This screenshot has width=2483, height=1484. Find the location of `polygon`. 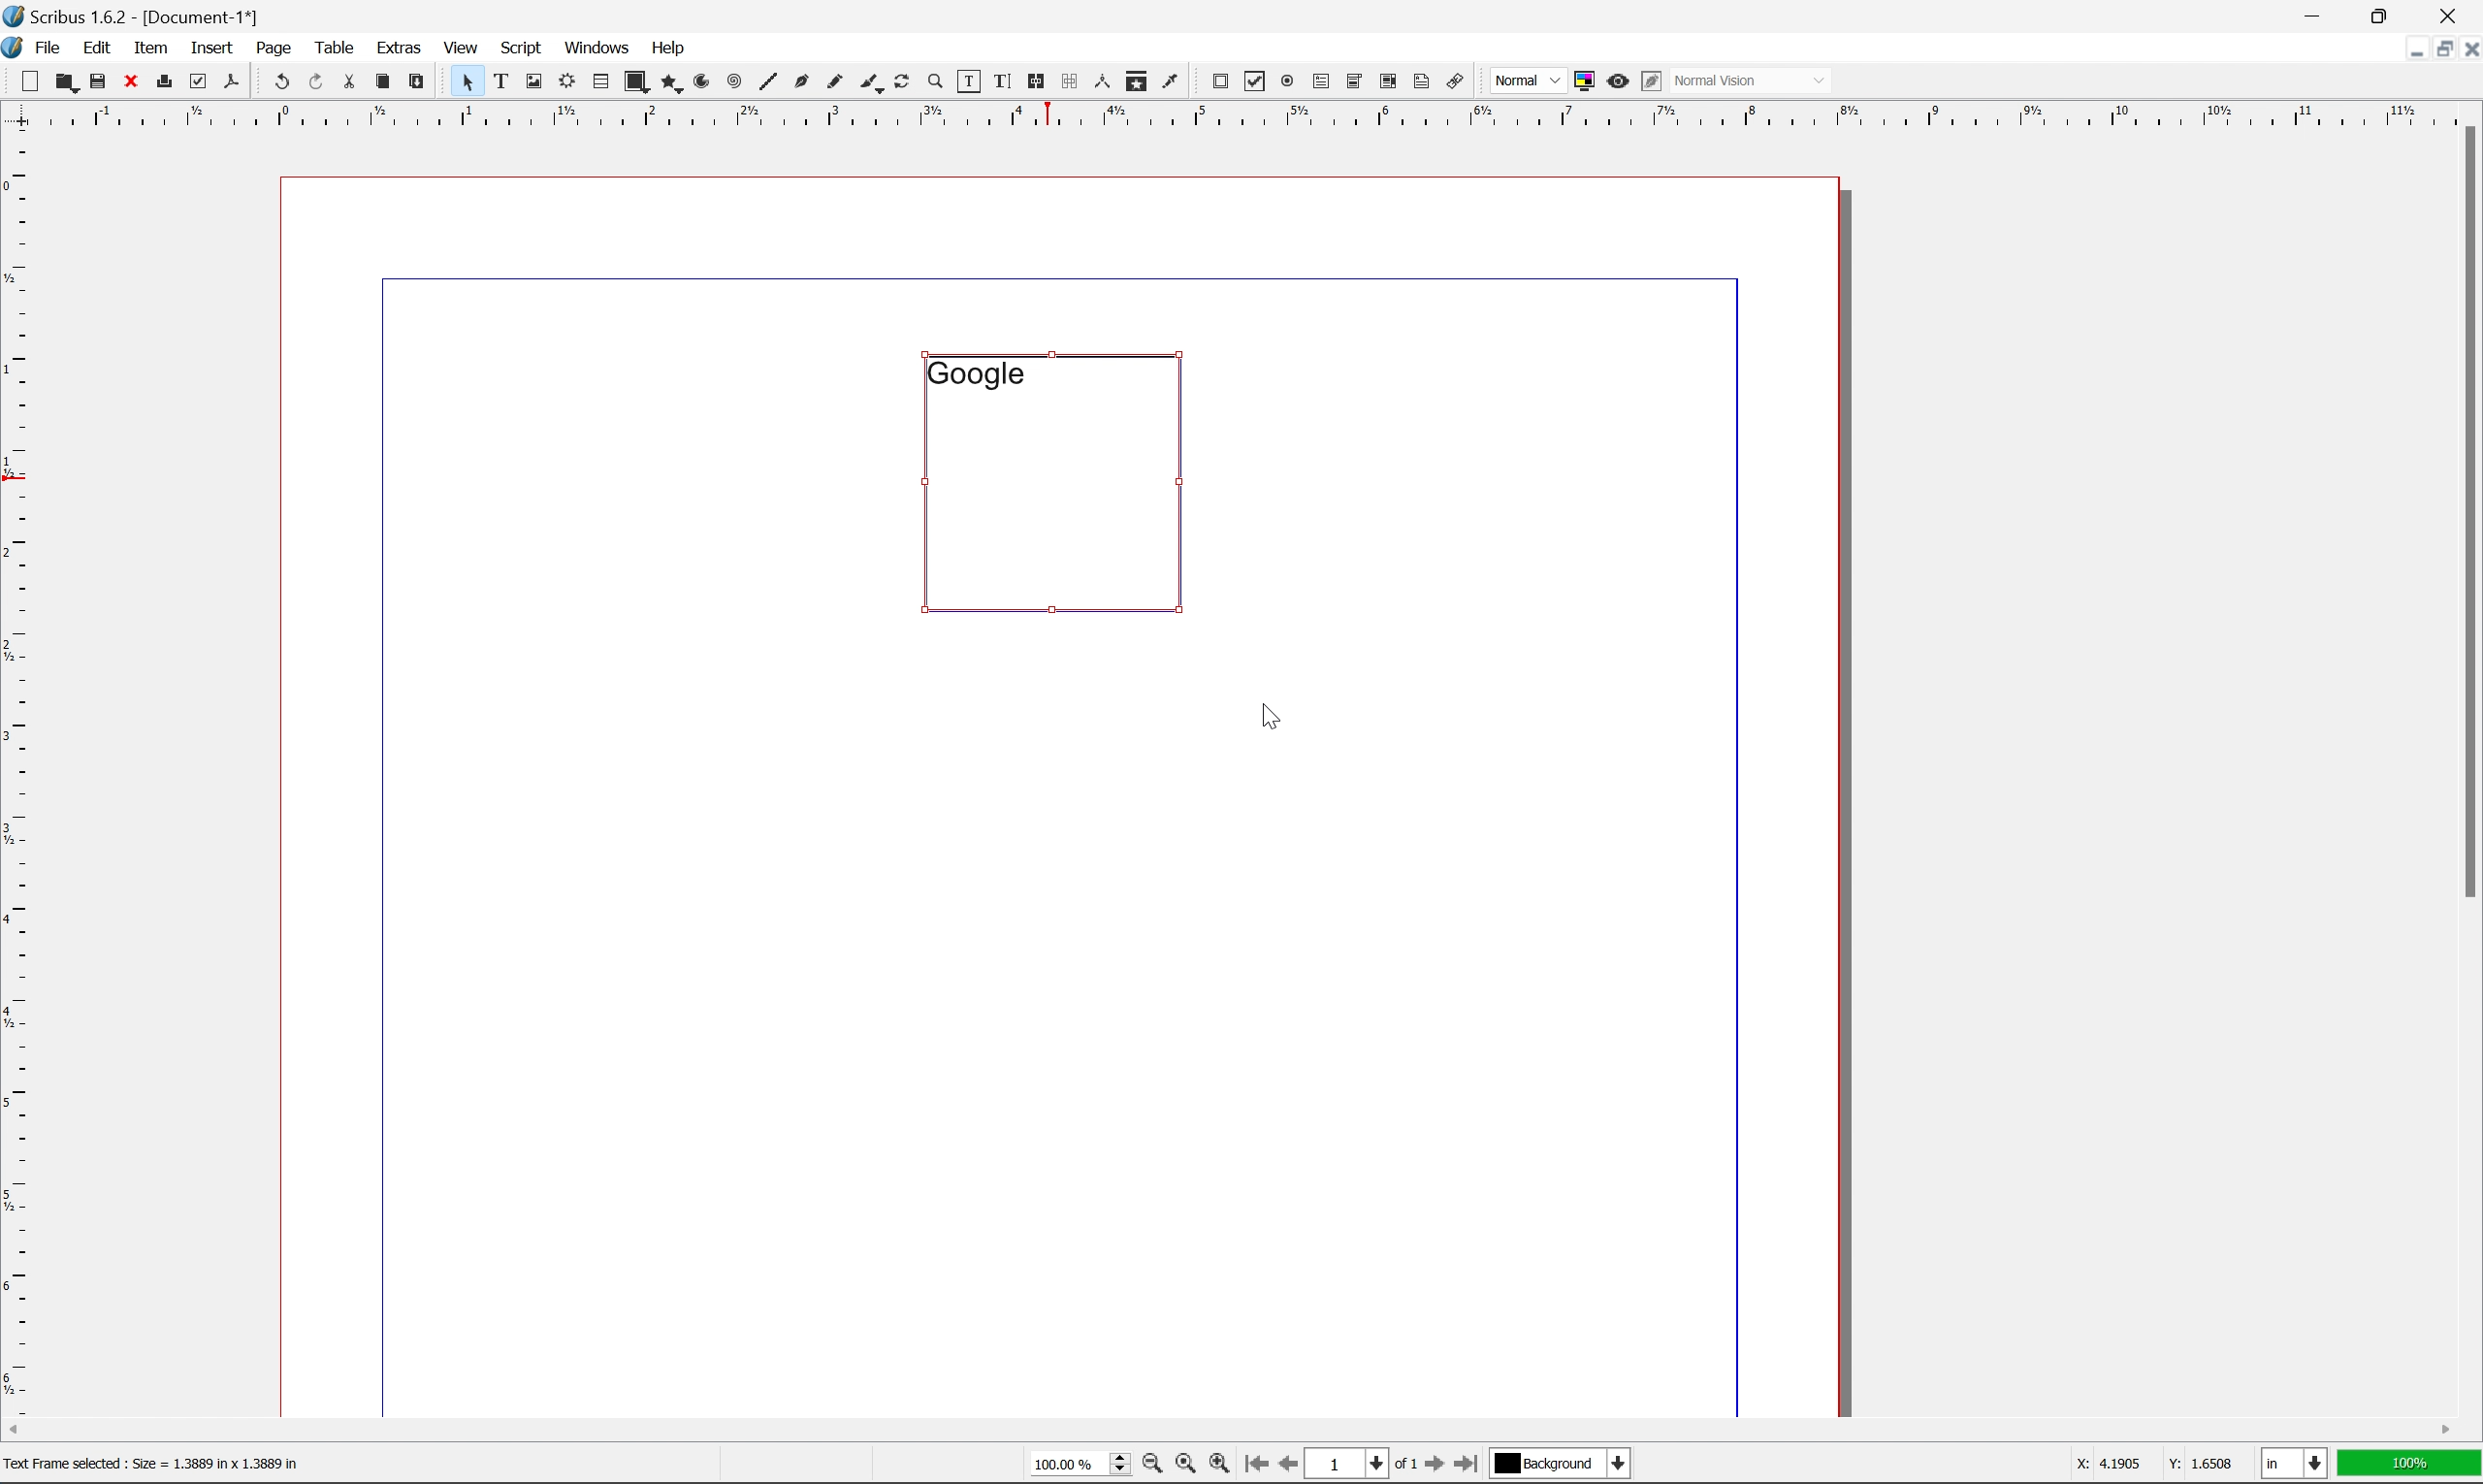

polygon is located at coordinates (672, 84).